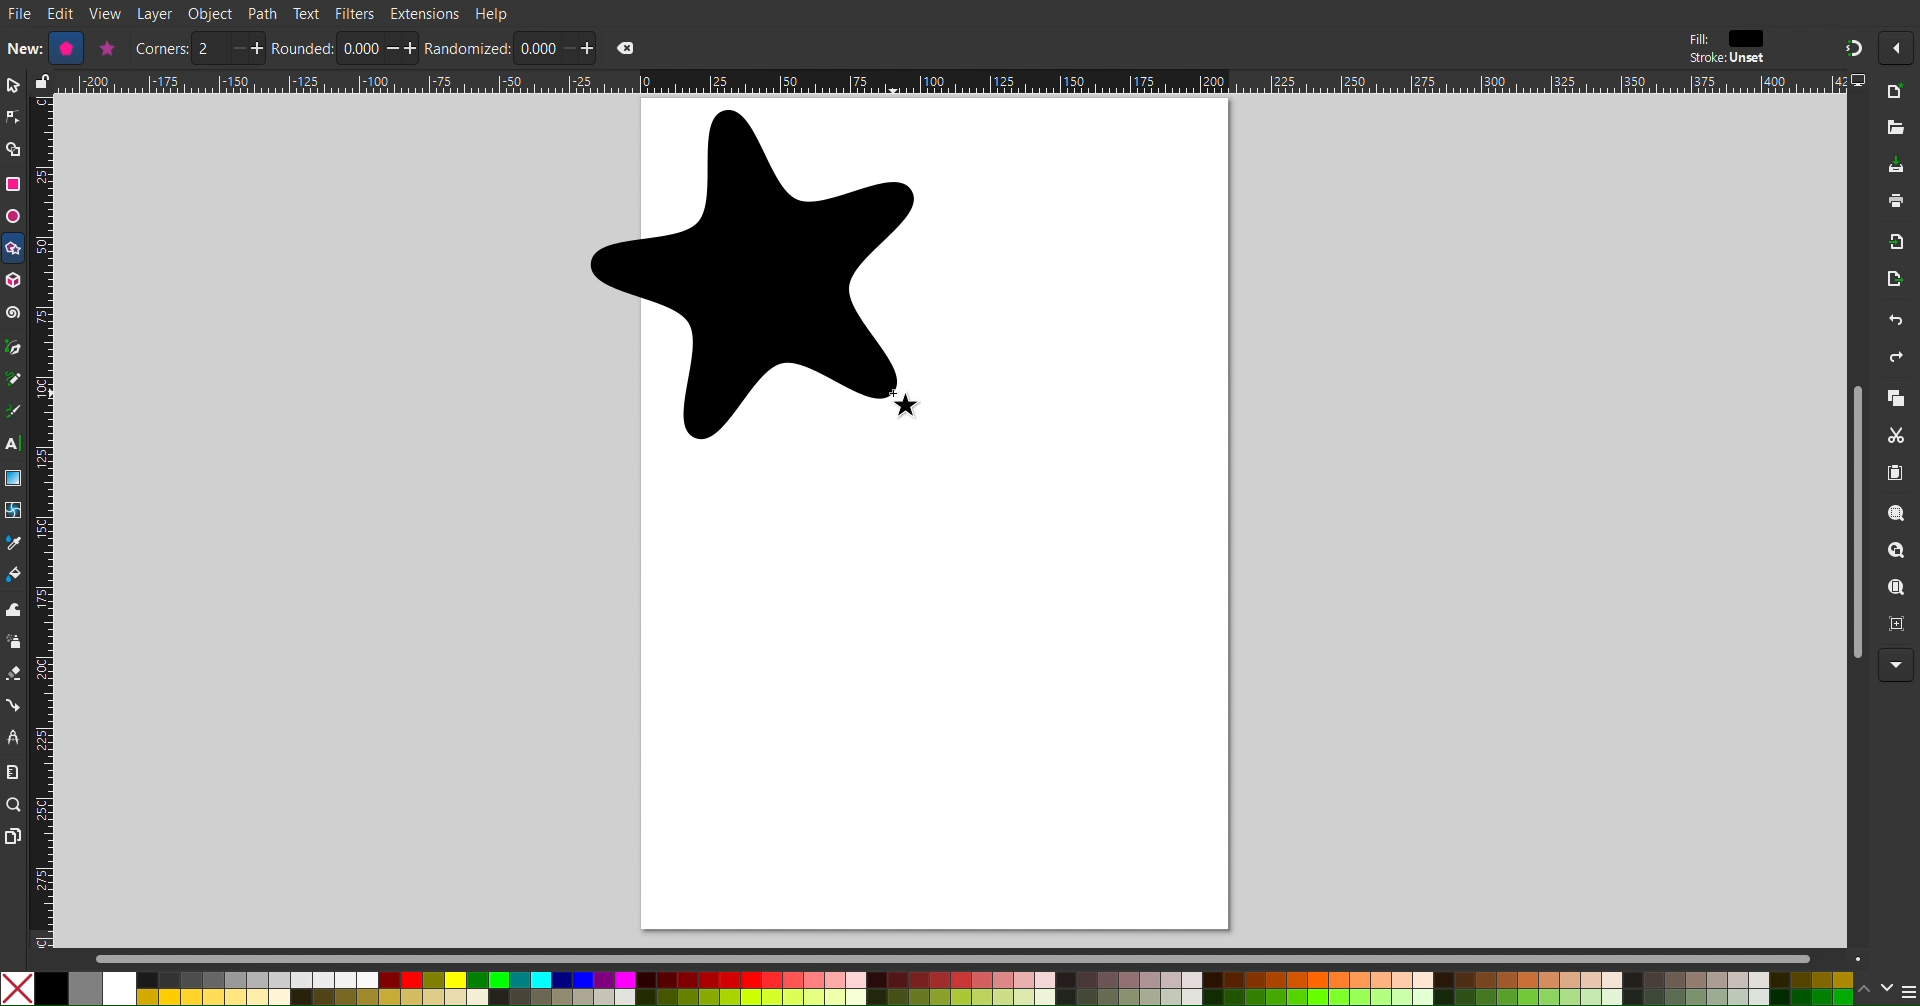 This screenshot has height=1006, width=1920. Describe the element at coordinates (212, 14) in the screenshot. I see `Object` at that location.